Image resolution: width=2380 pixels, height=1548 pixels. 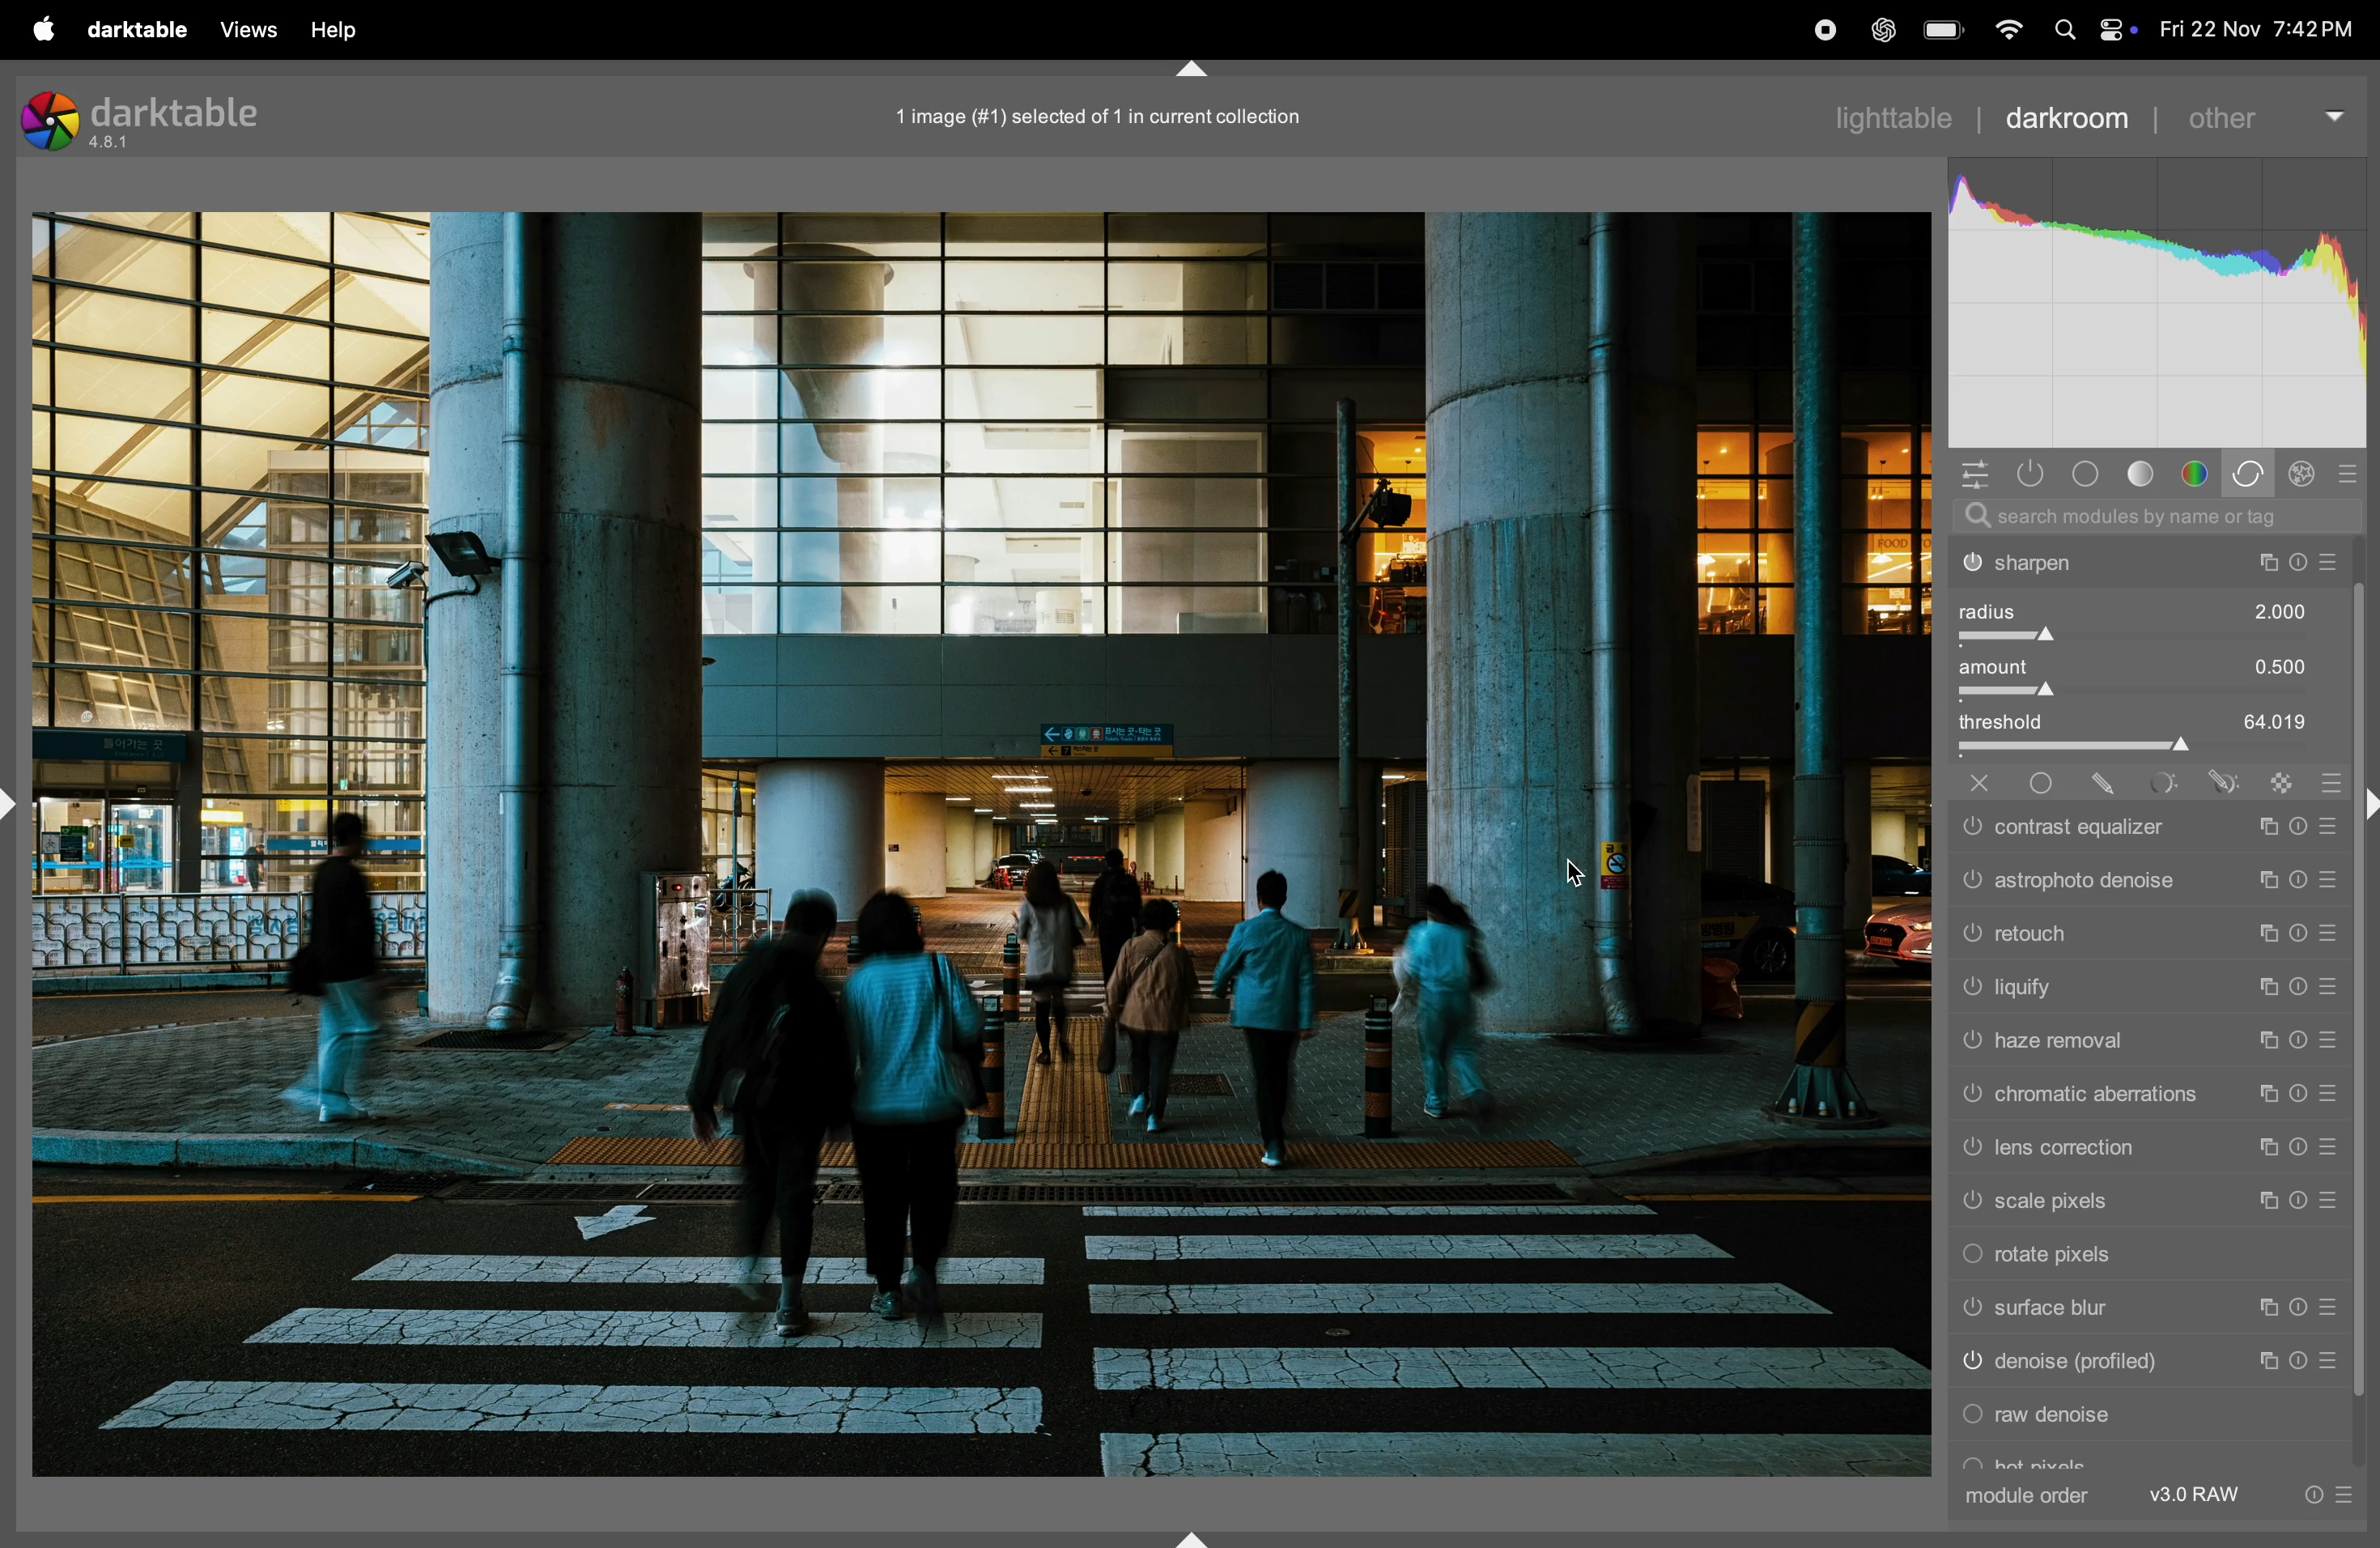 What do you see at coordinates (2201, 1495) in the screenshot?
I see `v 3 raw` at bounding box center [2201, 1495].